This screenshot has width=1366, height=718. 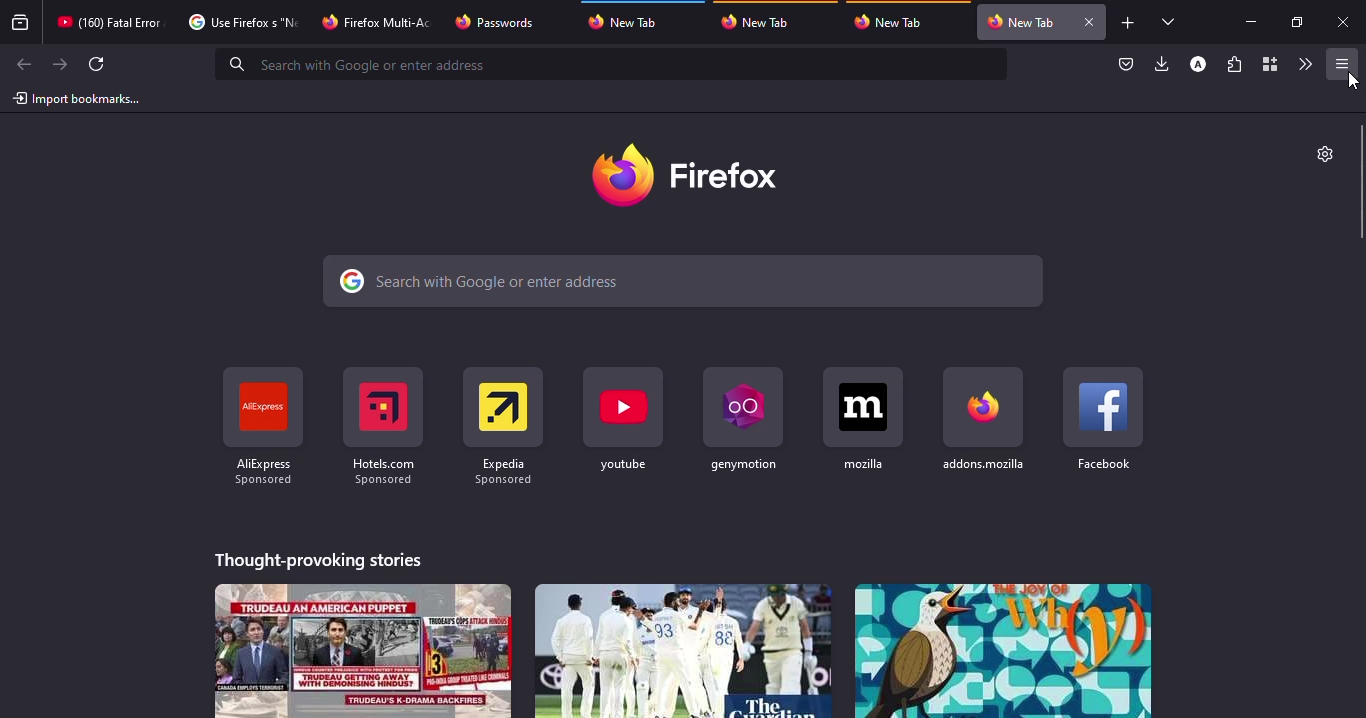 What do you see at coordinates (1268, 65) in the screenshot?
I see `container` at bounding box center [1268, 65].